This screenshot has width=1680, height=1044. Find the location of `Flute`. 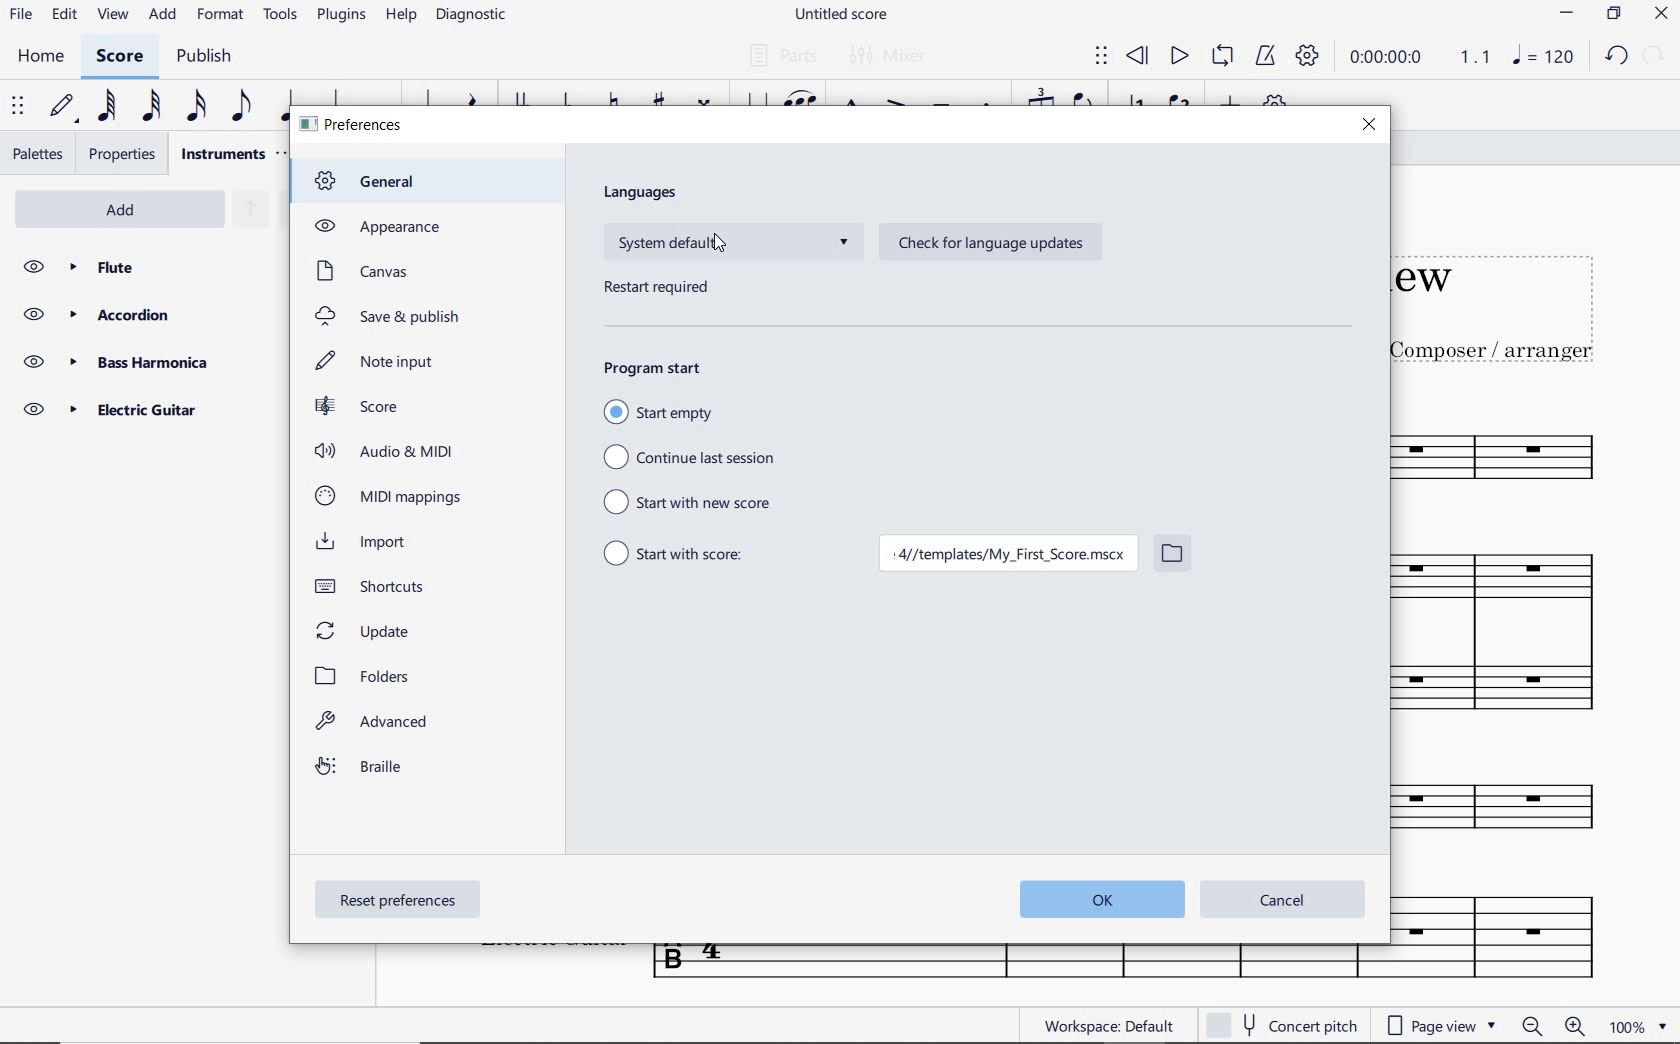

Flute is located at coordinates (148, 267).